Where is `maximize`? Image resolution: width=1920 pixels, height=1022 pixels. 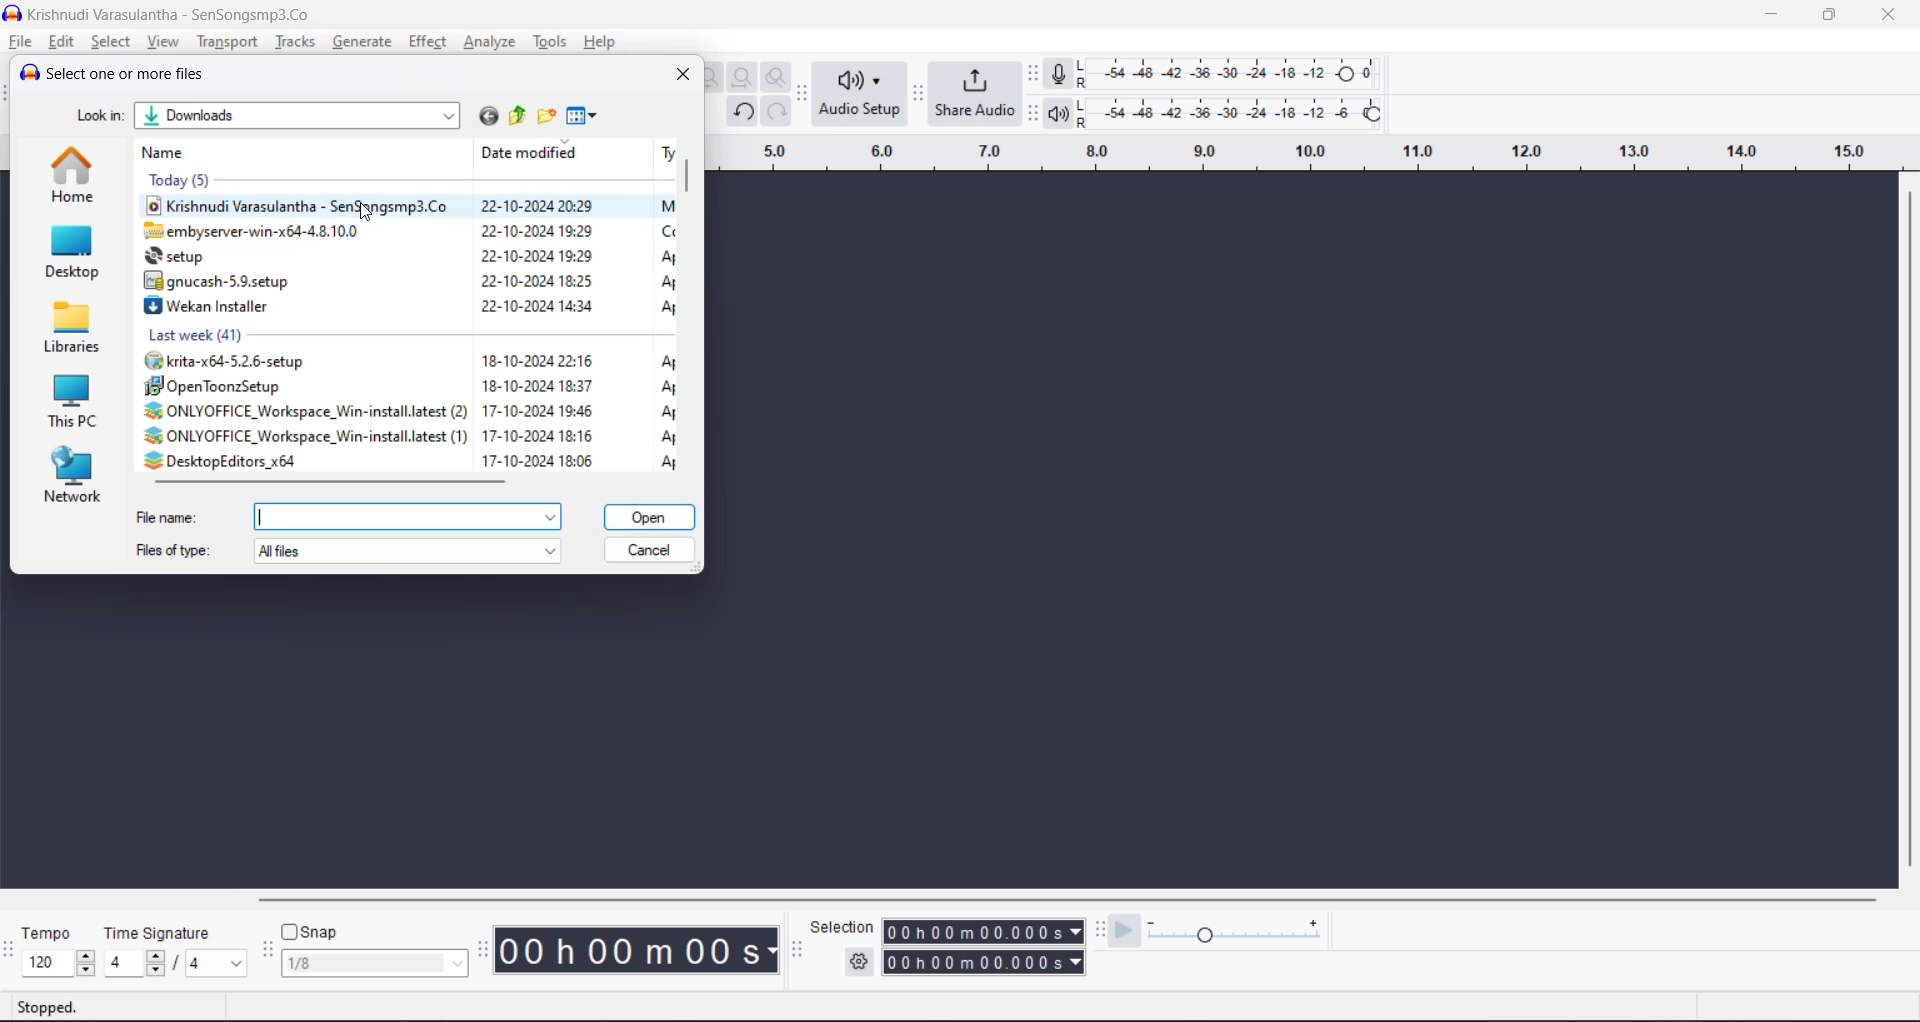
maximize is located at coordinates (1824, 15).